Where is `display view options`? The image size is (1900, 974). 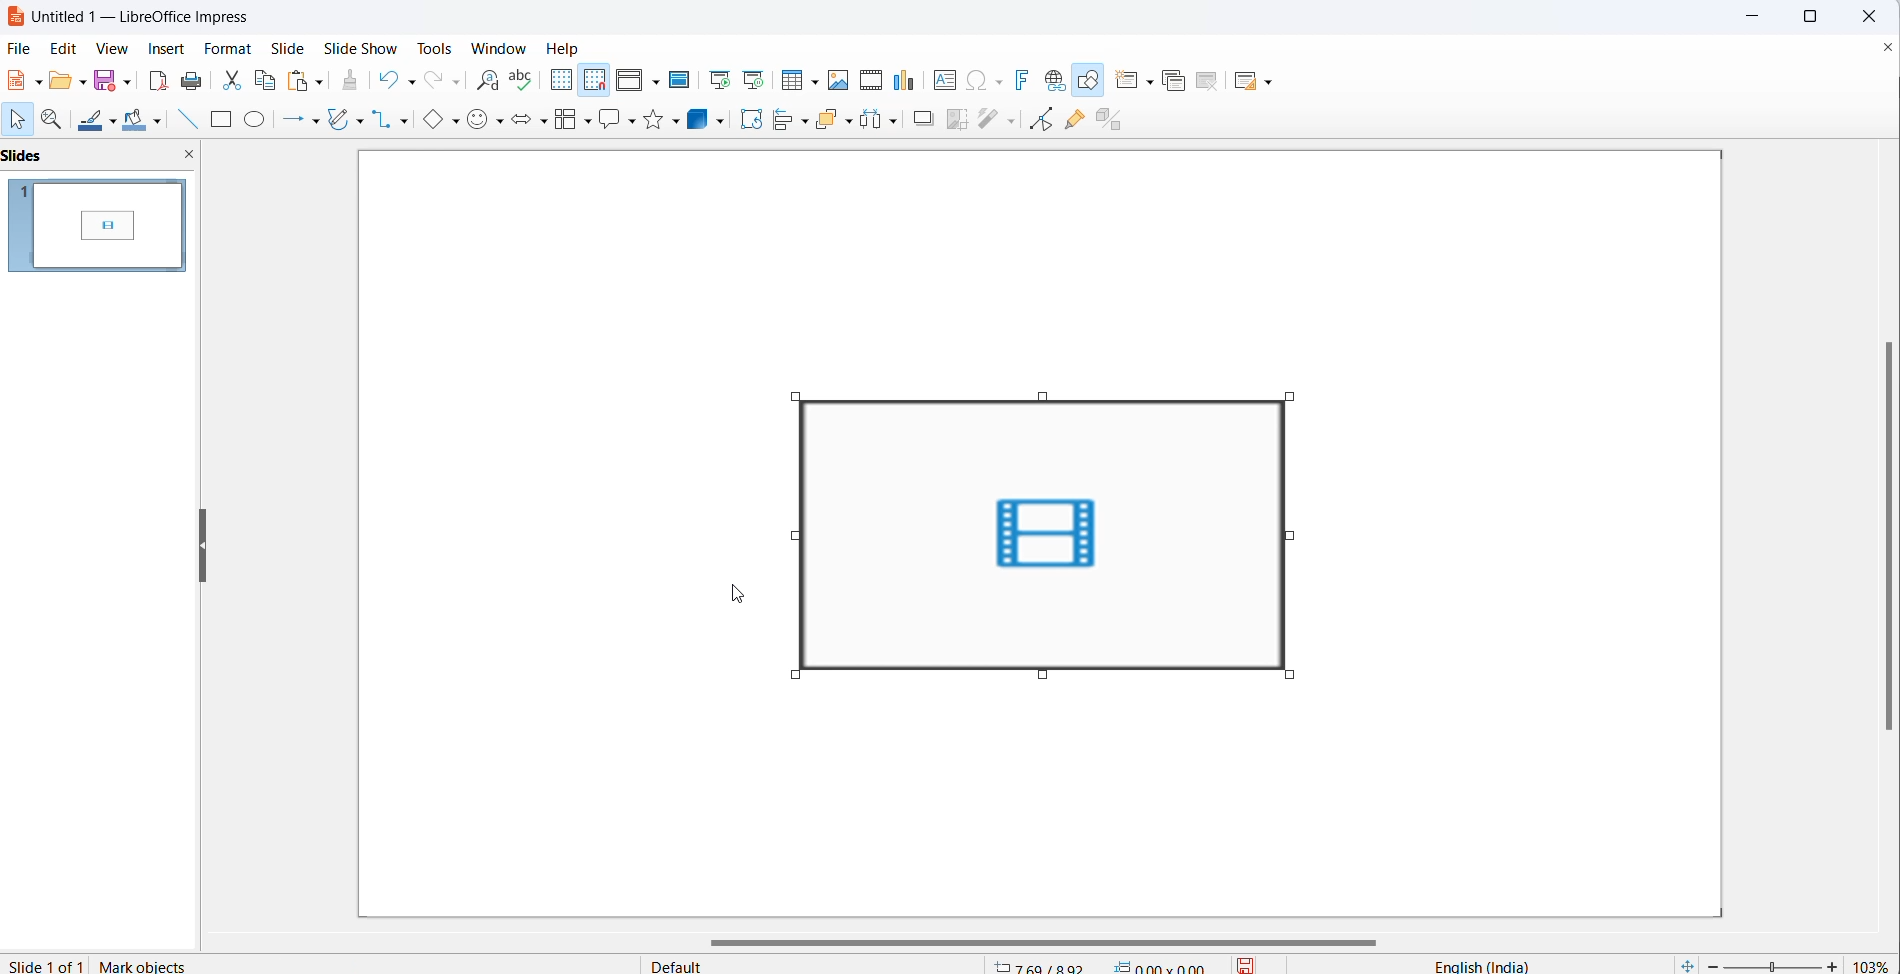 display view options is located at coordinates (657, 83).